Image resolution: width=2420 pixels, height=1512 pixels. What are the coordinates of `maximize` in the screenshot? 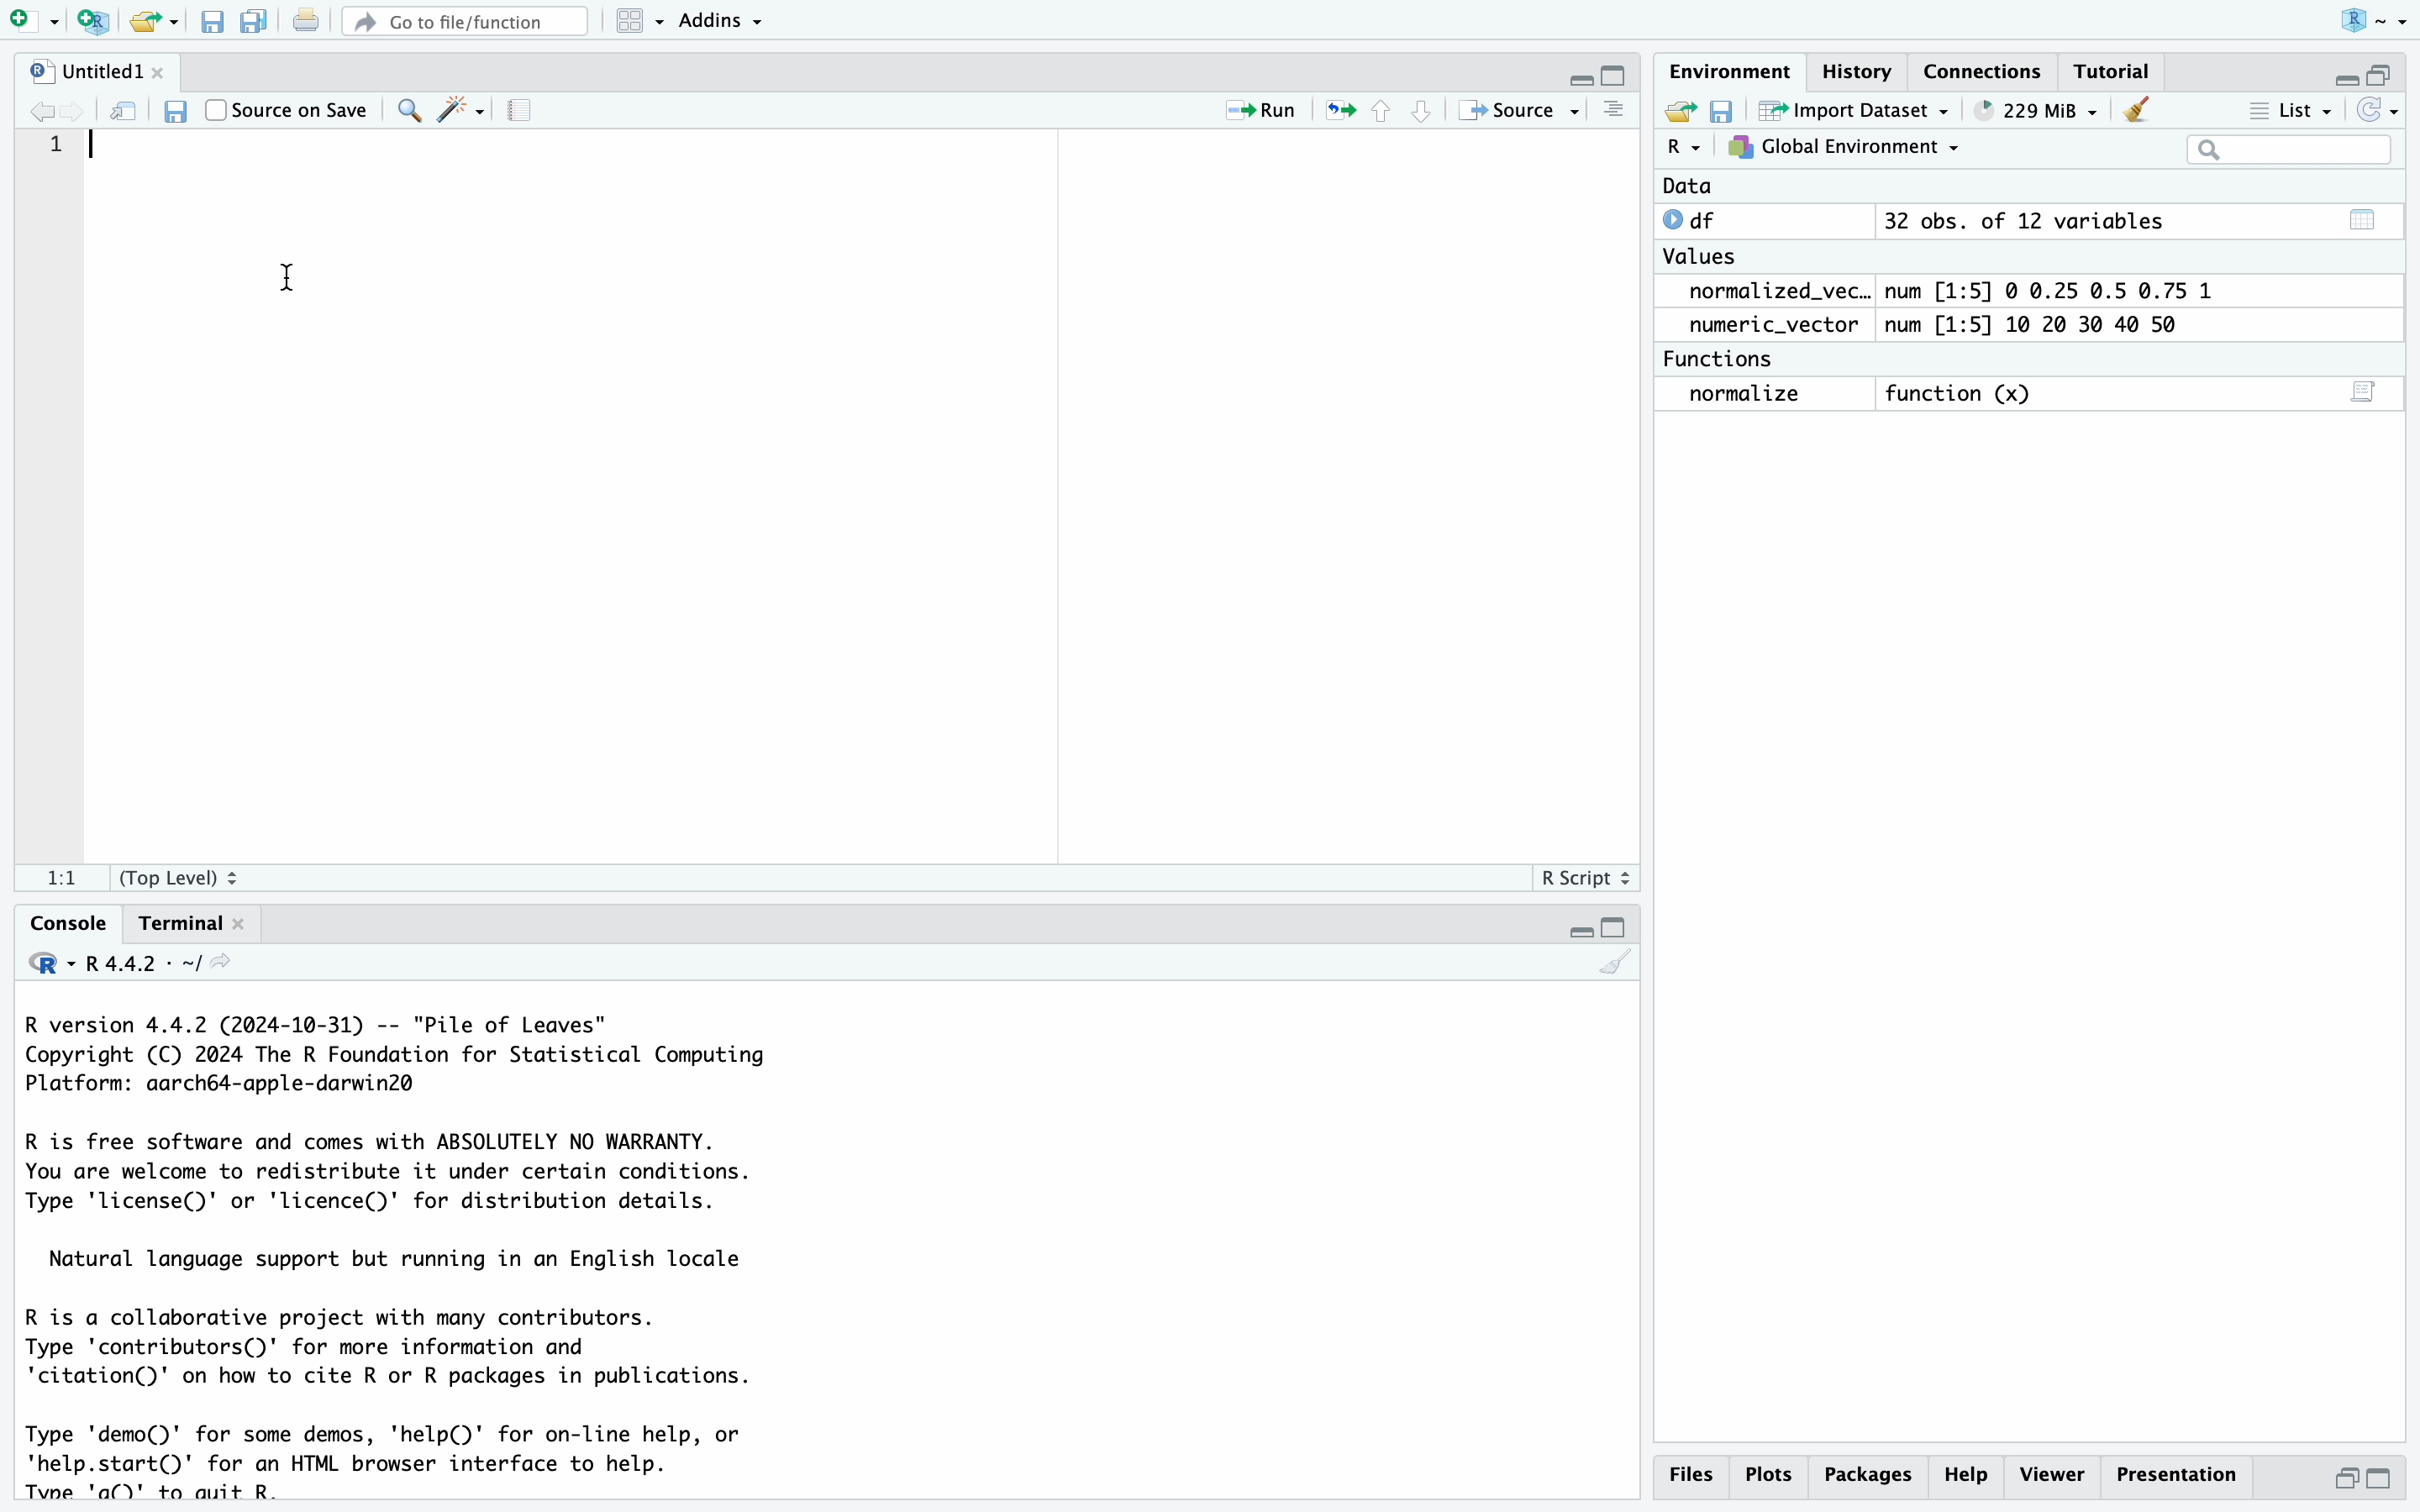 It's located at (1618, 928).